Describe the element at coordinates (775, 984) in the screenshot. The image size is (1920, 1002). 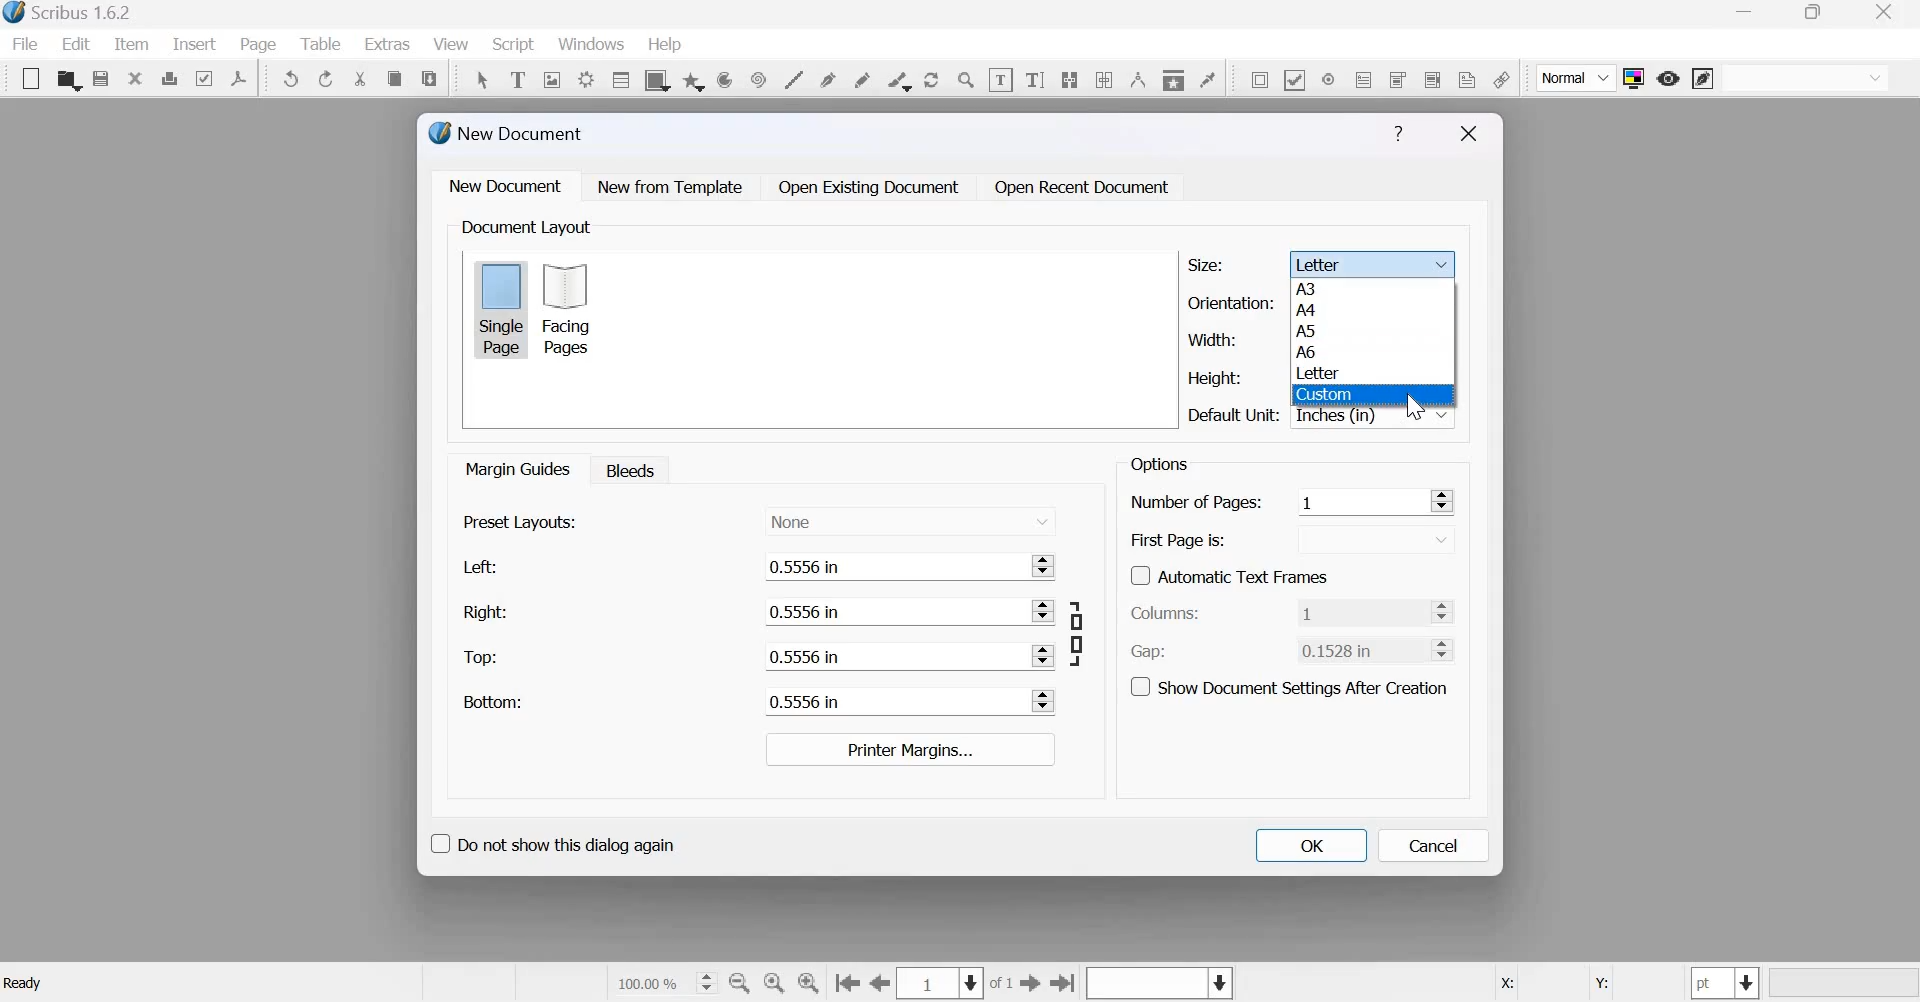
I see `zoom to 100 %` at that location.